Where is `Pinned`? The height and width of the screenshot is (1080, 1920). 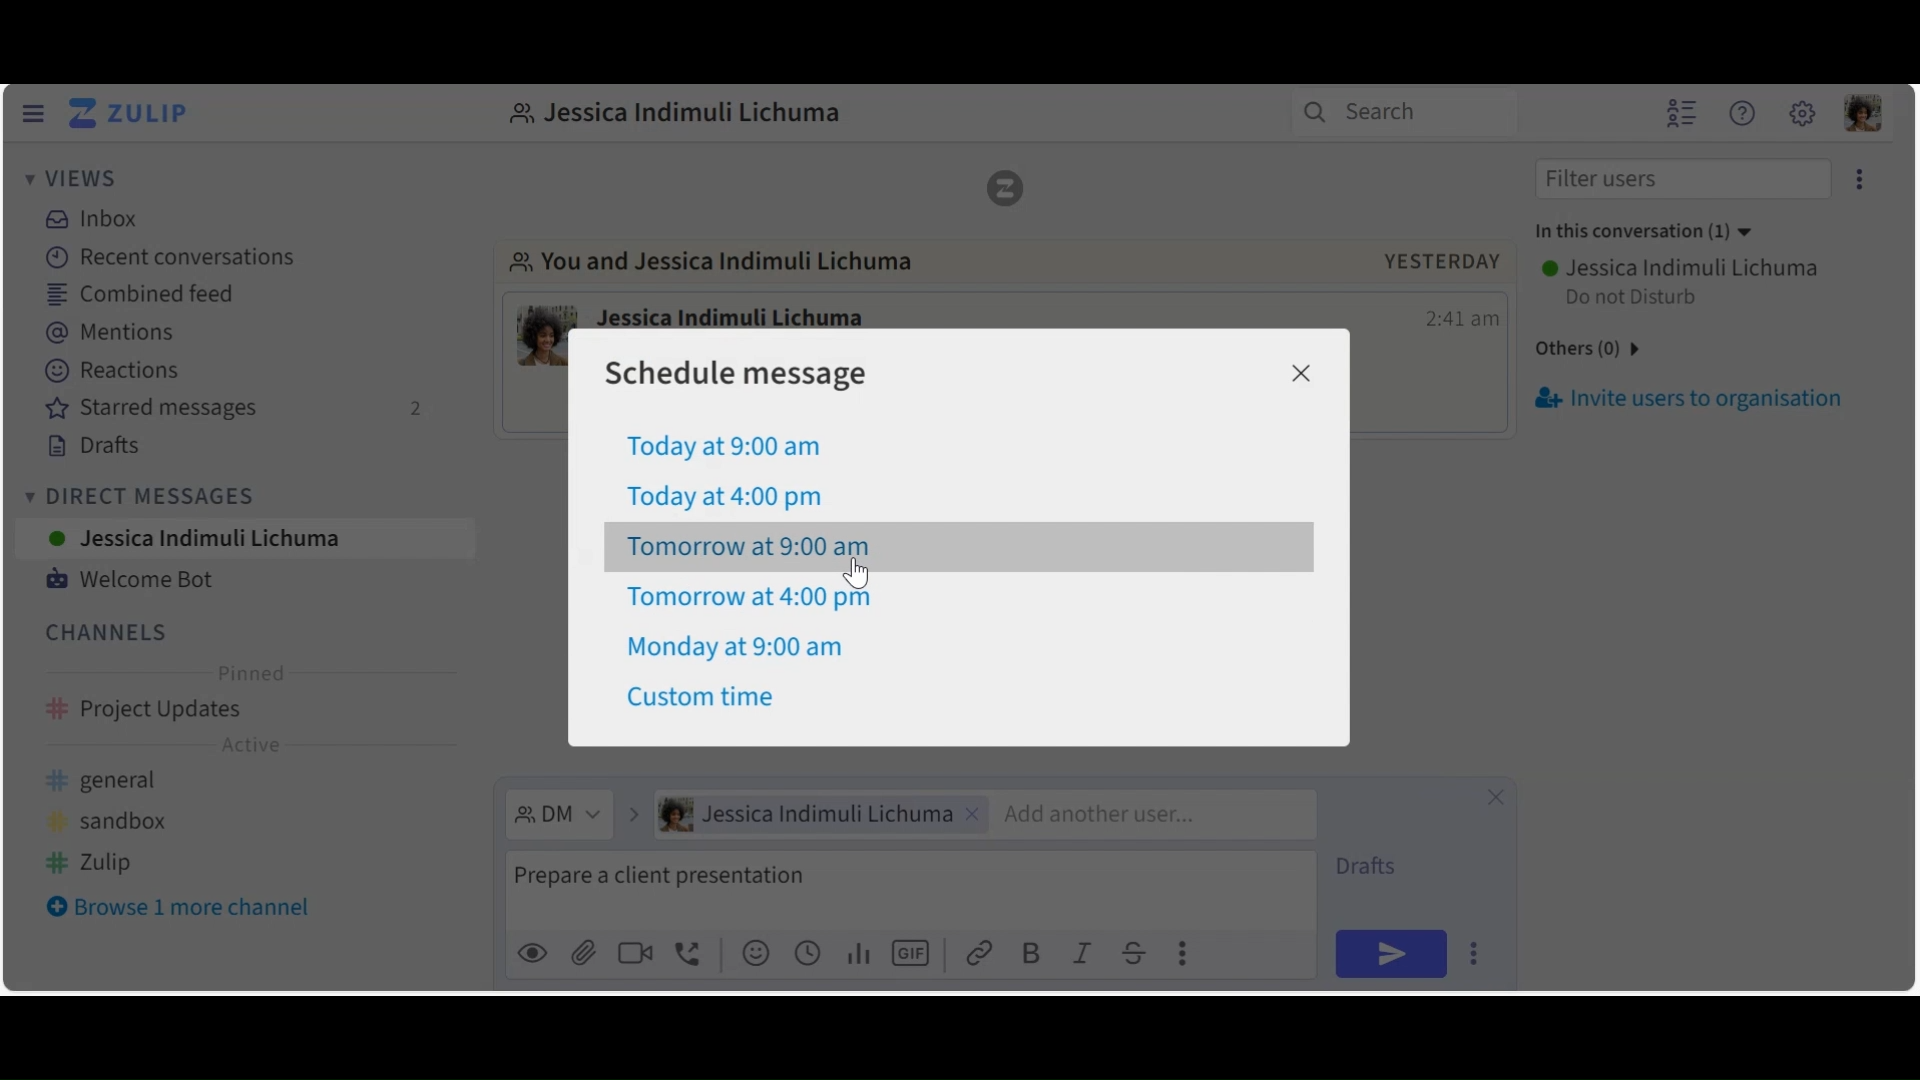 Pinned is located at coordinates (251, 673).